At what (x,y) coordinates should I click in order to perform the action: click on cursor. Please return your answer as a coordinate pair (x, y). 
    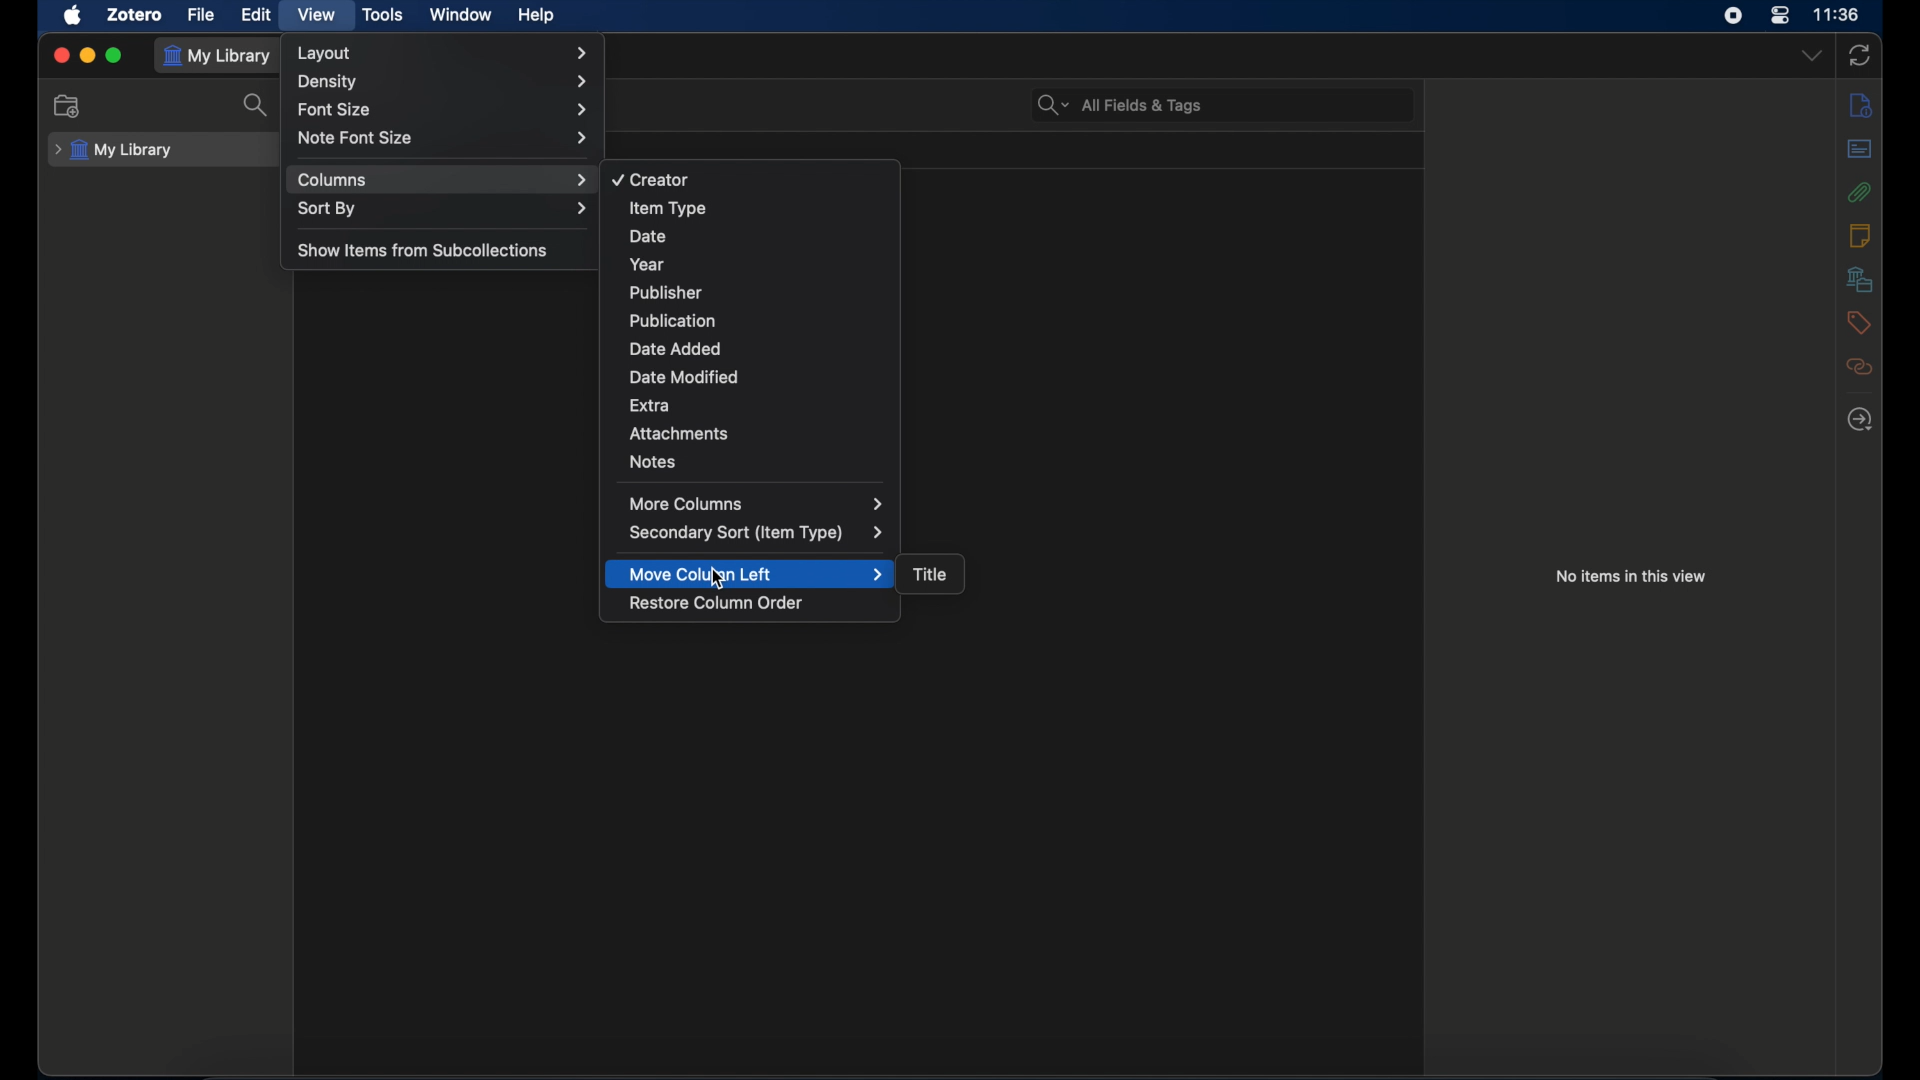
    Looking at the image, I should click on (715, 580).